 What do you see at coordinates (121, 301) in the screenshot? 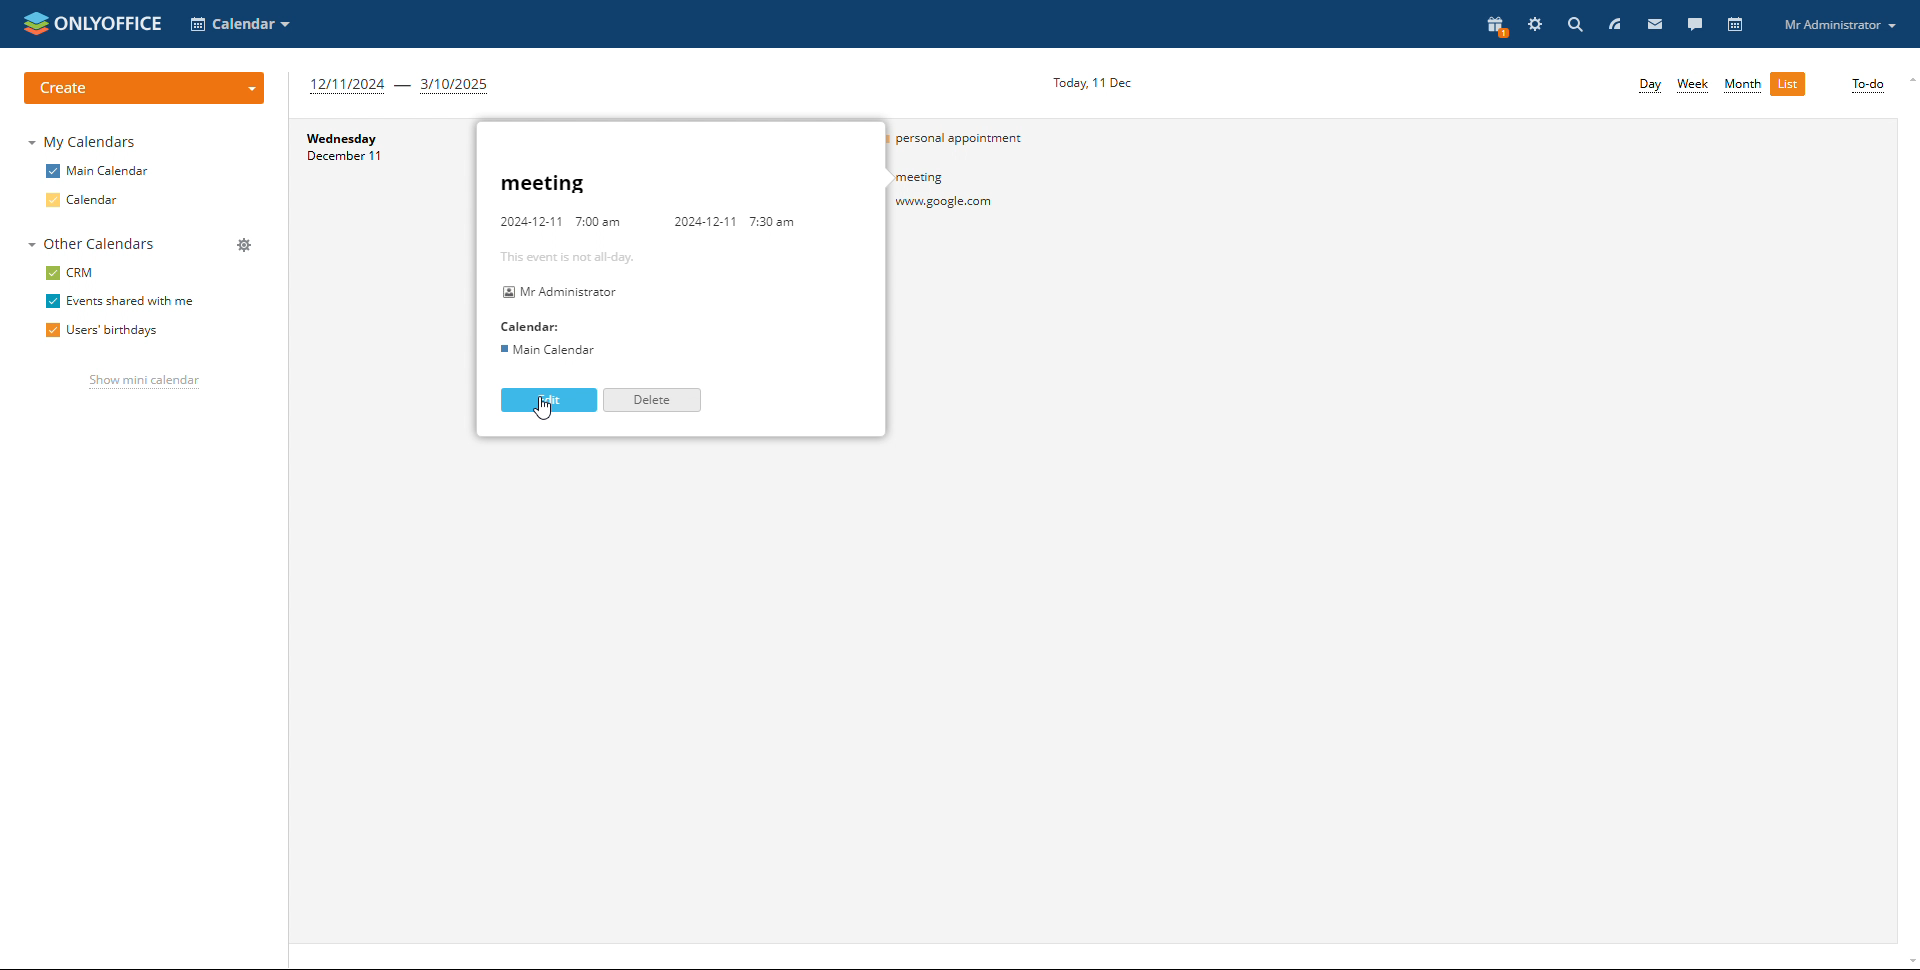
I see `events shared with me` at bounding box center [121, 301].